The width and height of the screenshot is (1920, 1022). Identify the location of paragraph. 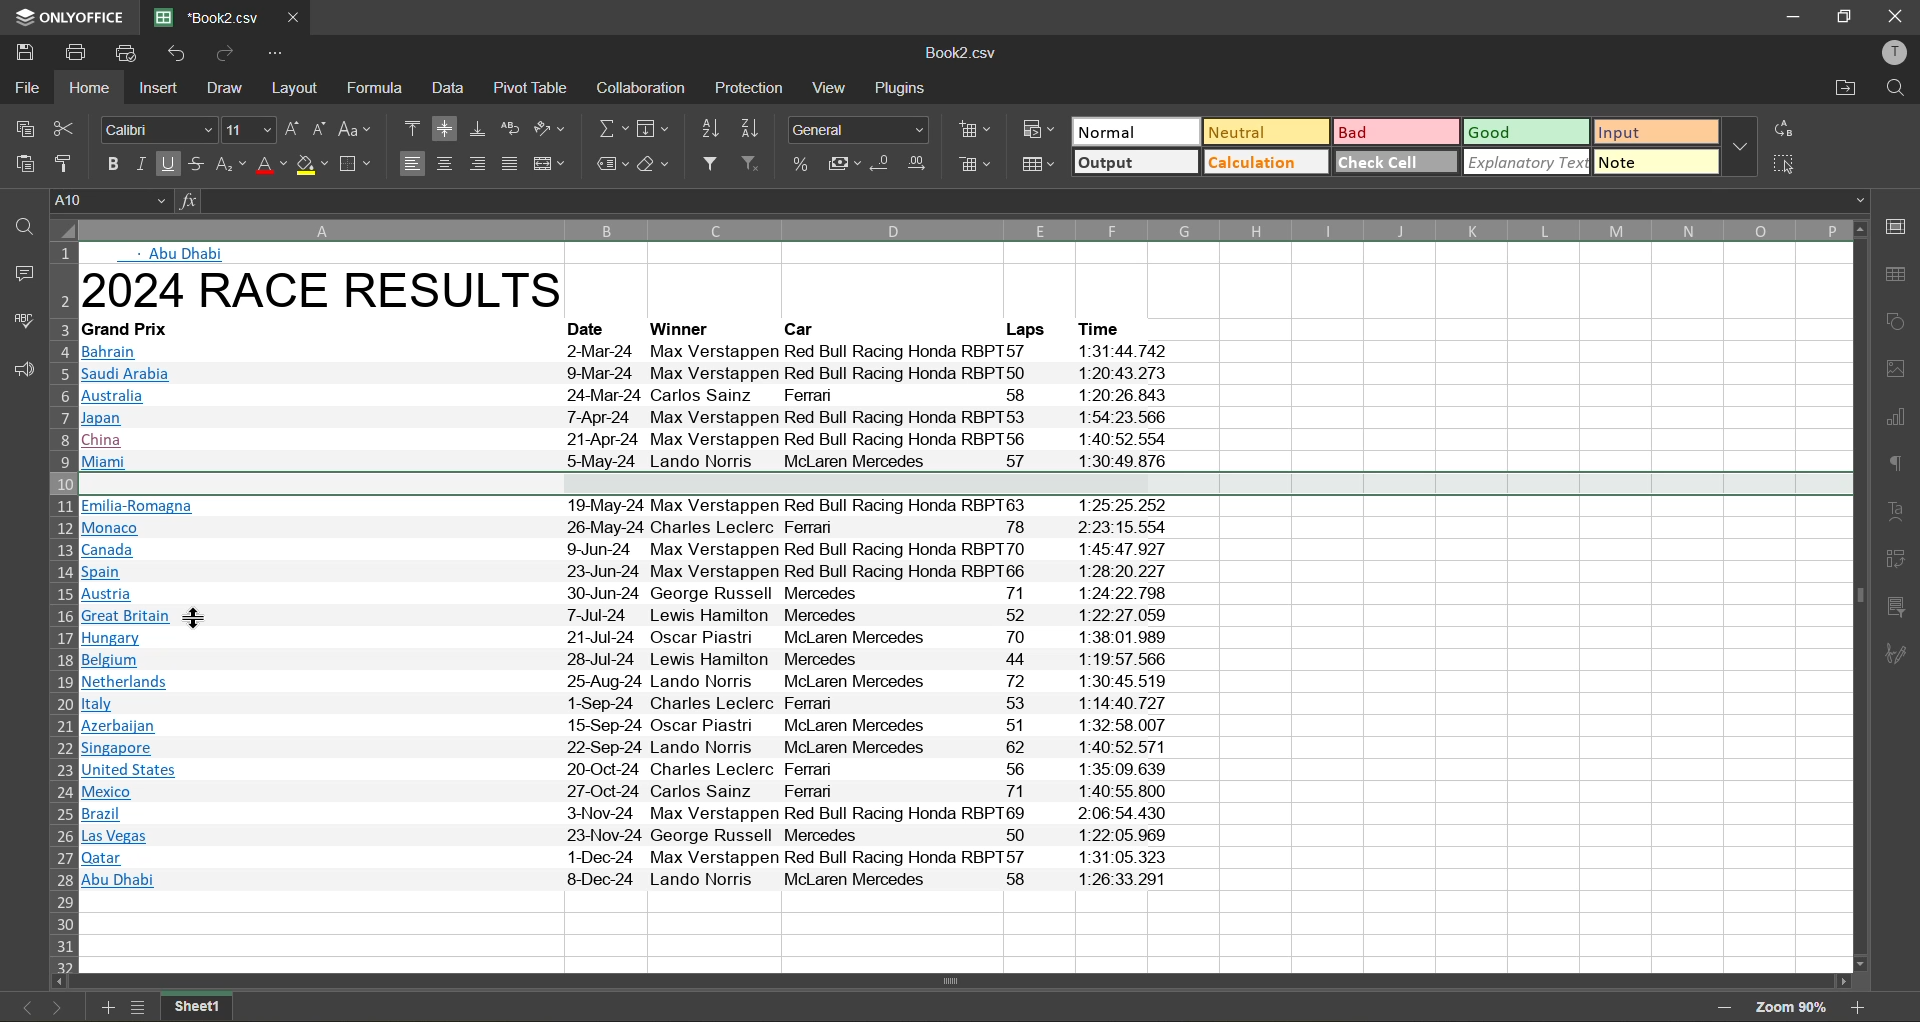
(1901, 467).